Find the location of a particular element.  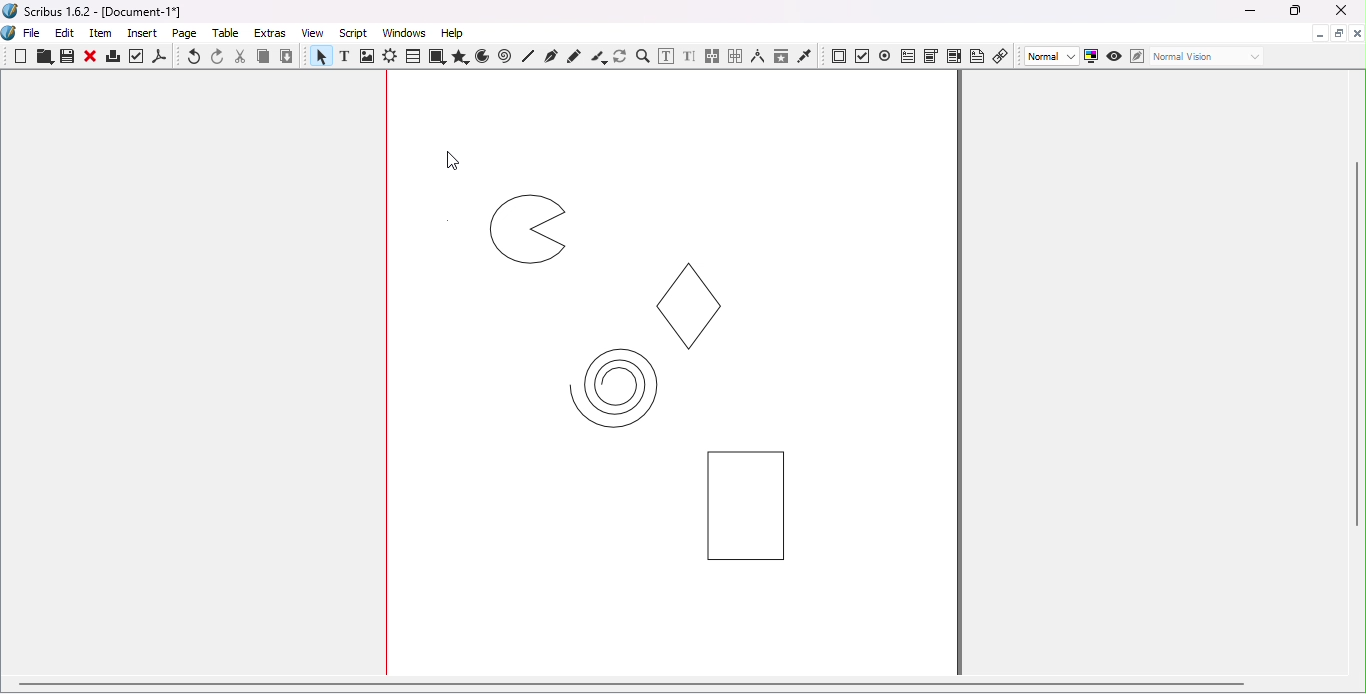

Link text frames is located at coordinates (713, 57).